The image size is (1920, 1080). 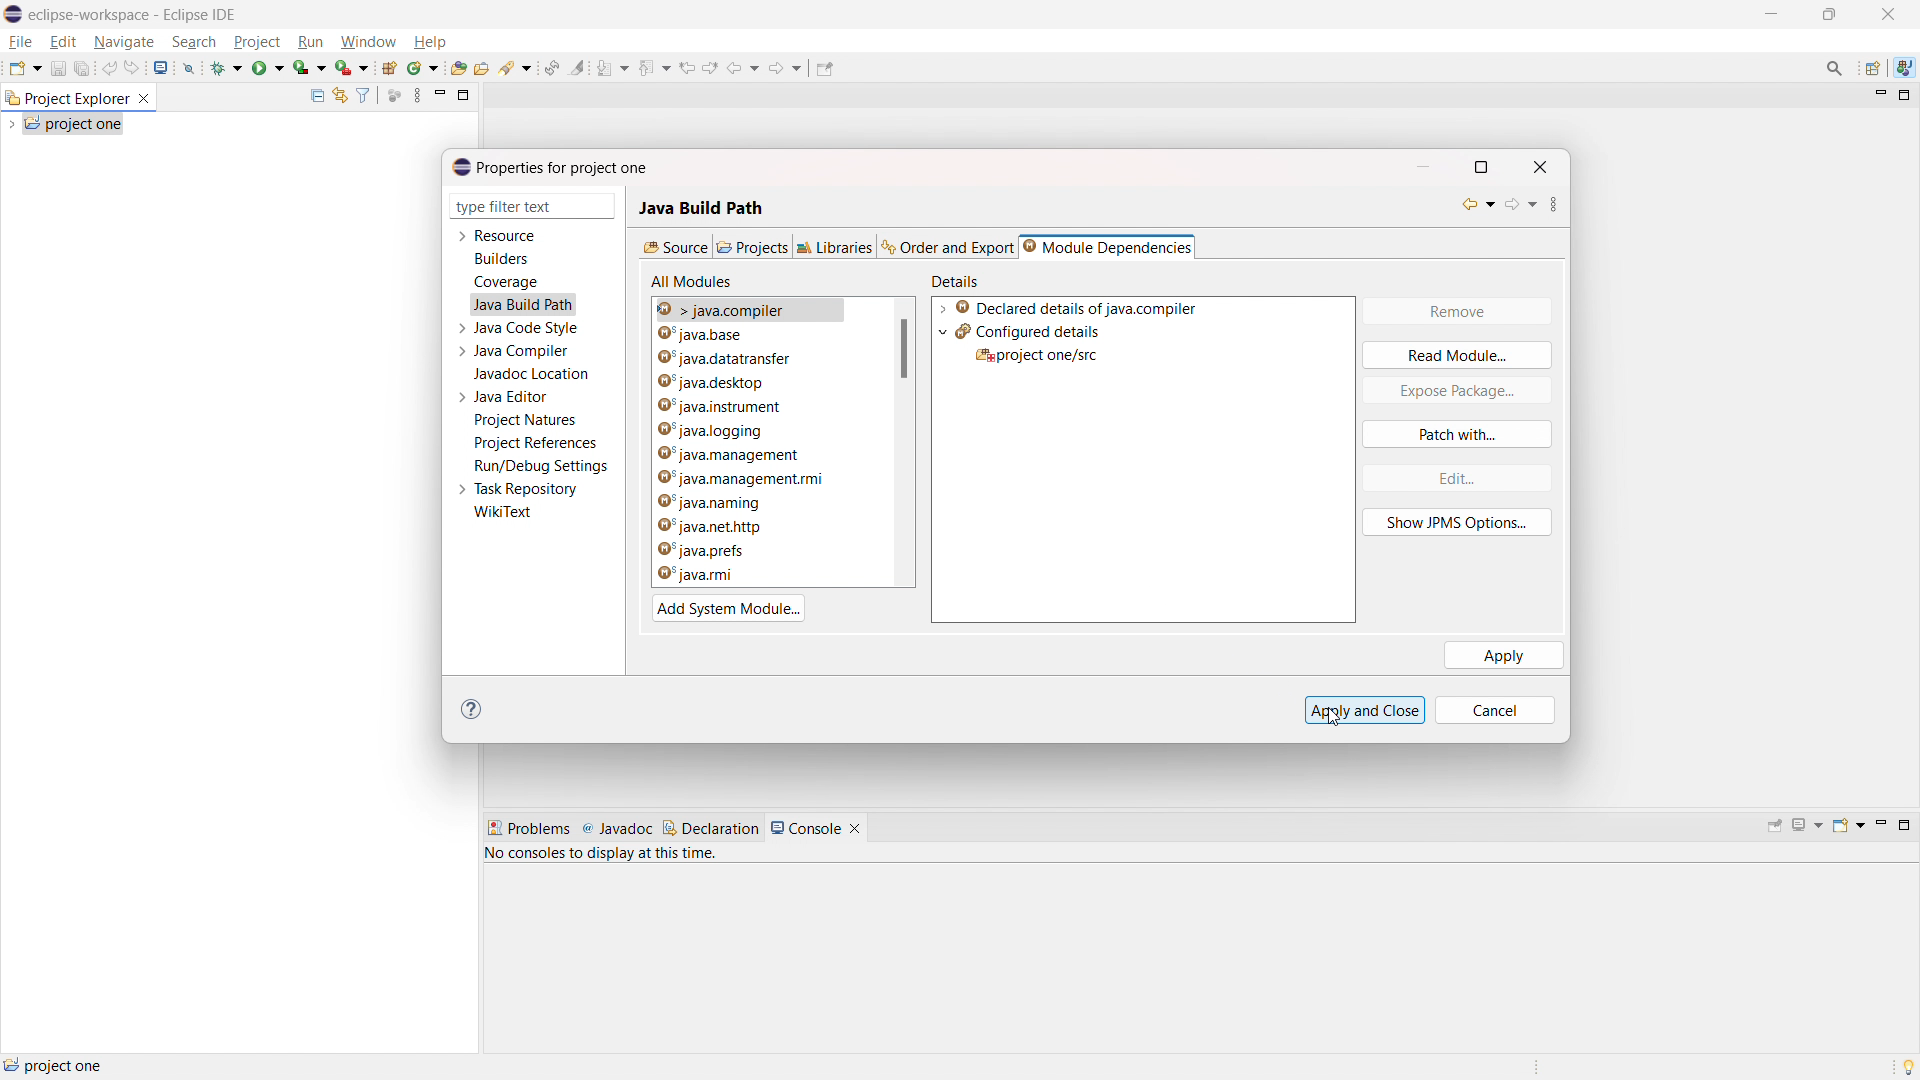 What do you see at coordinates (482, 67) in the screenshot?
I see `open task` at bounding box center [482, 67].